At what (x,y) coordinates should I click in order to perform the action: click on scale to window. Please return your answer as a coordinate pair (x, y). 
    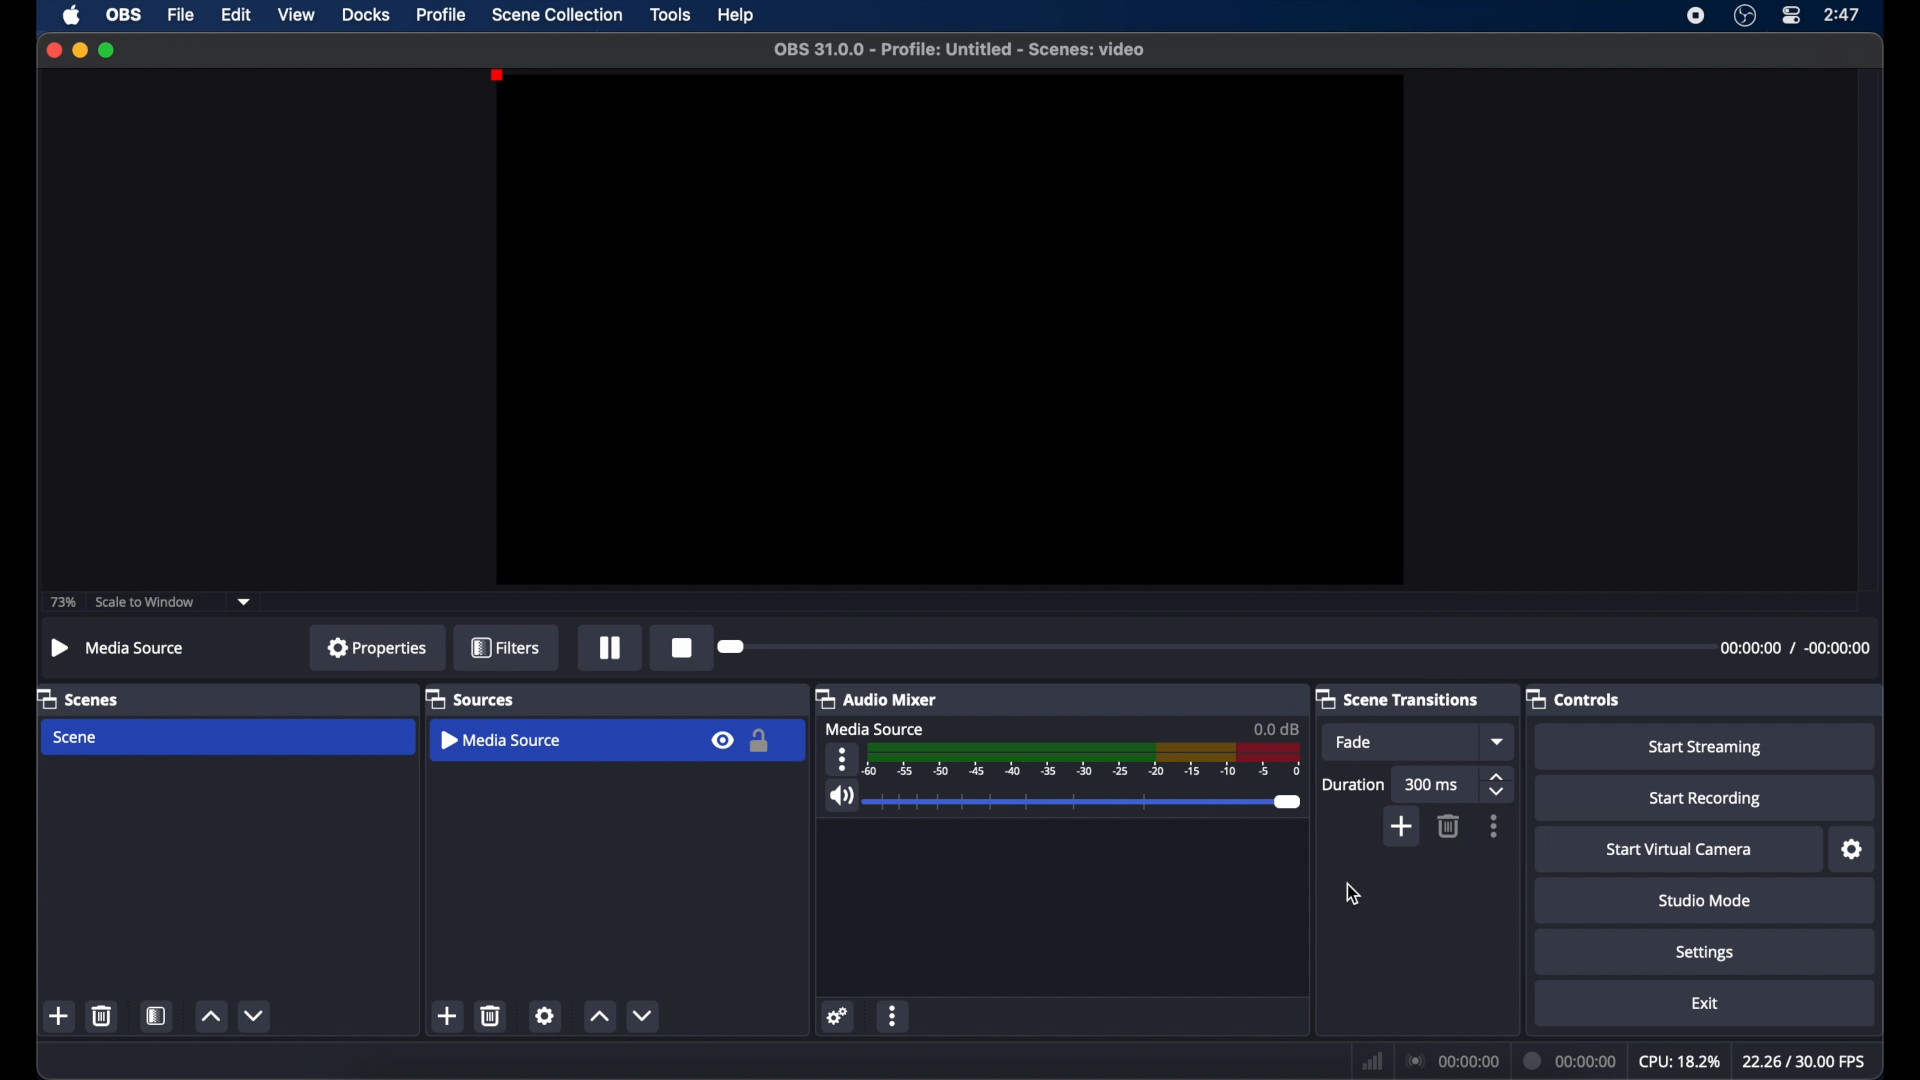
    Looking at the image, I should click on (145, 603).